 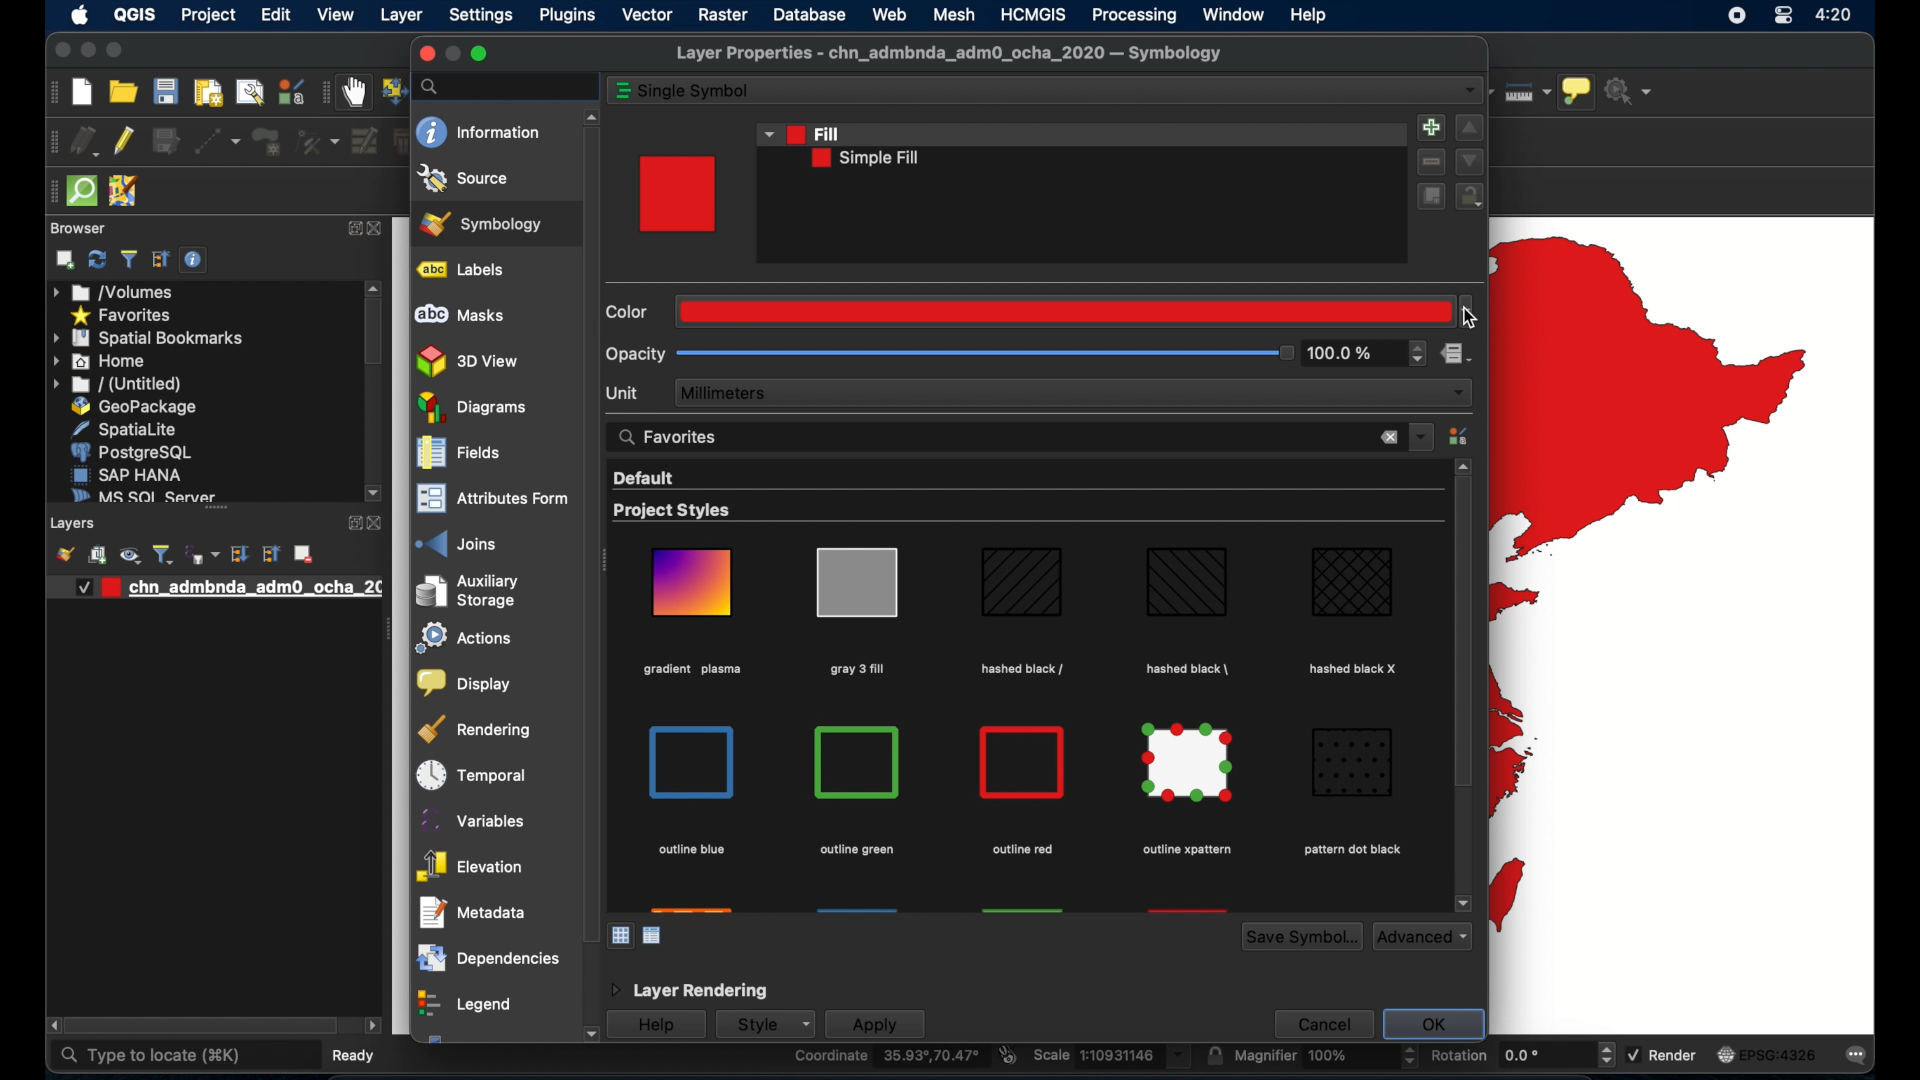 What do you see at coordinates (120, 316) in the screenshot?
I see `favorites` at bounding box center [120, 316].